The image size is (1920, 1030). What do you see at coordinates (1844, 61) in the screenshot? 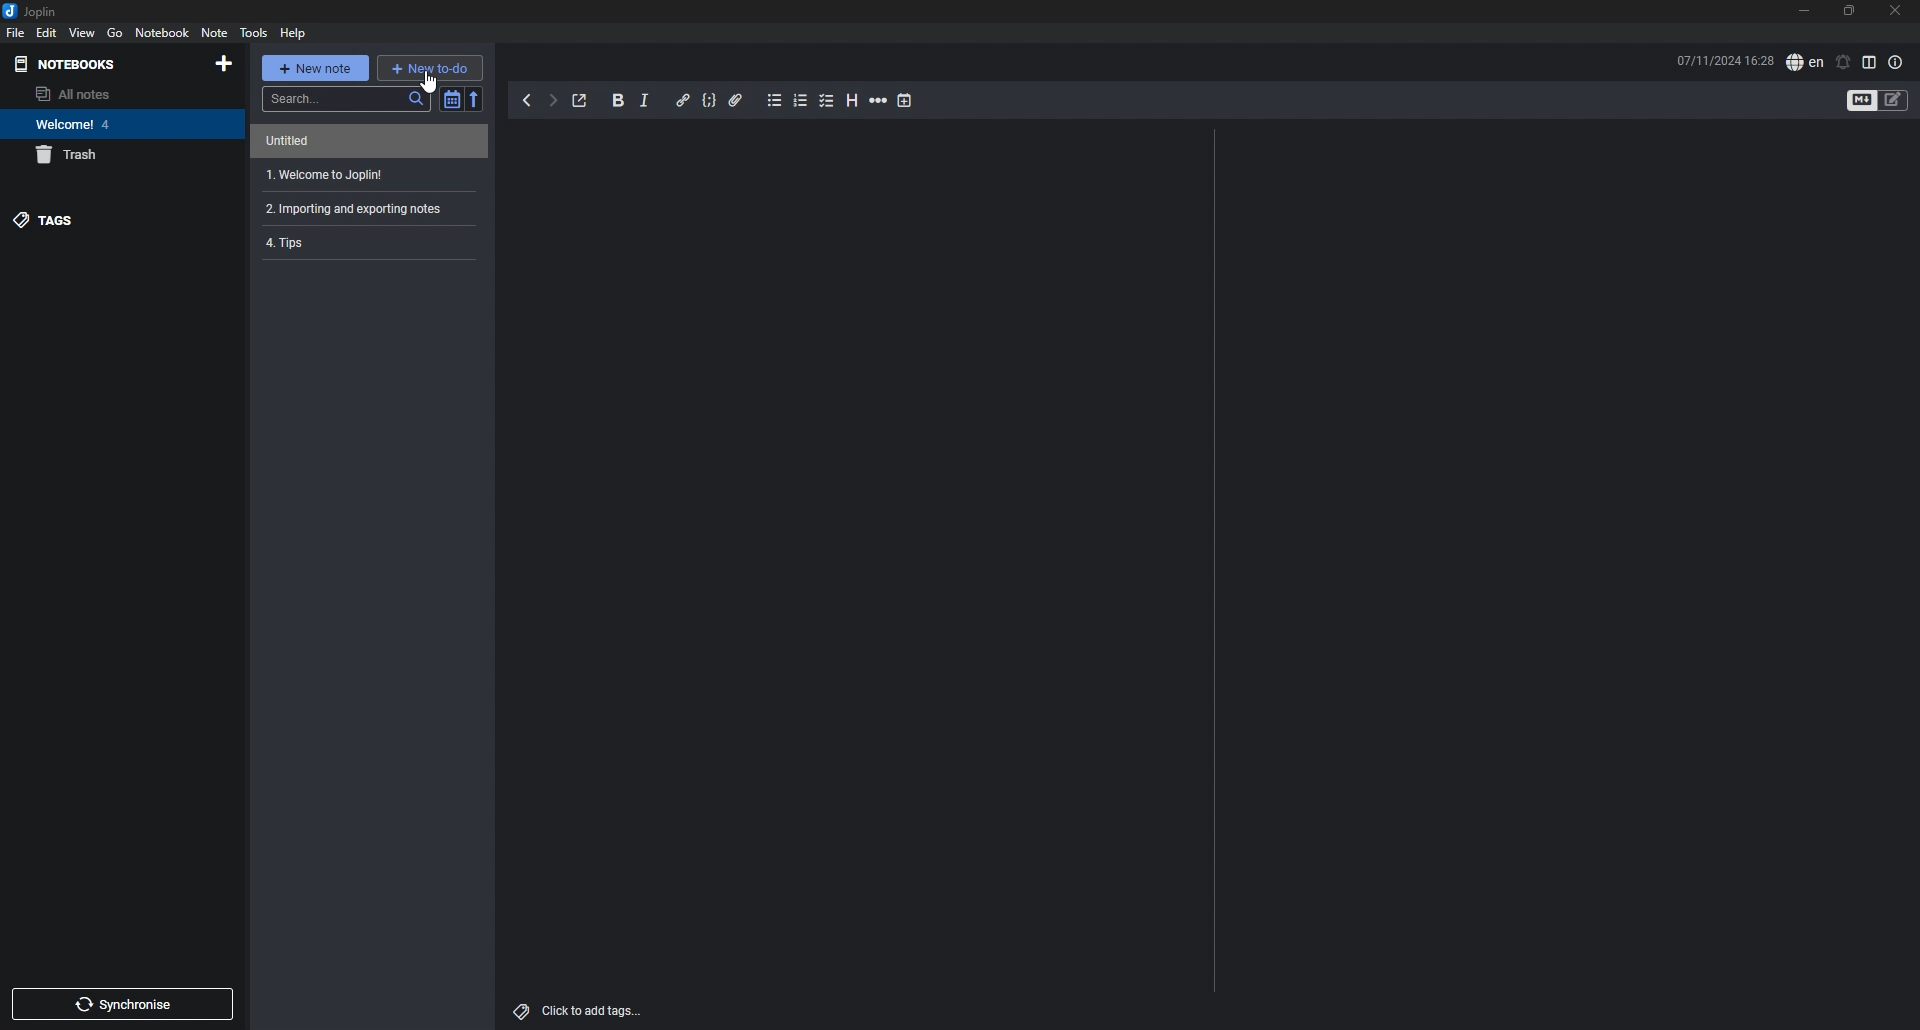
I see `set alarm` at bounding box center [1844, 61].